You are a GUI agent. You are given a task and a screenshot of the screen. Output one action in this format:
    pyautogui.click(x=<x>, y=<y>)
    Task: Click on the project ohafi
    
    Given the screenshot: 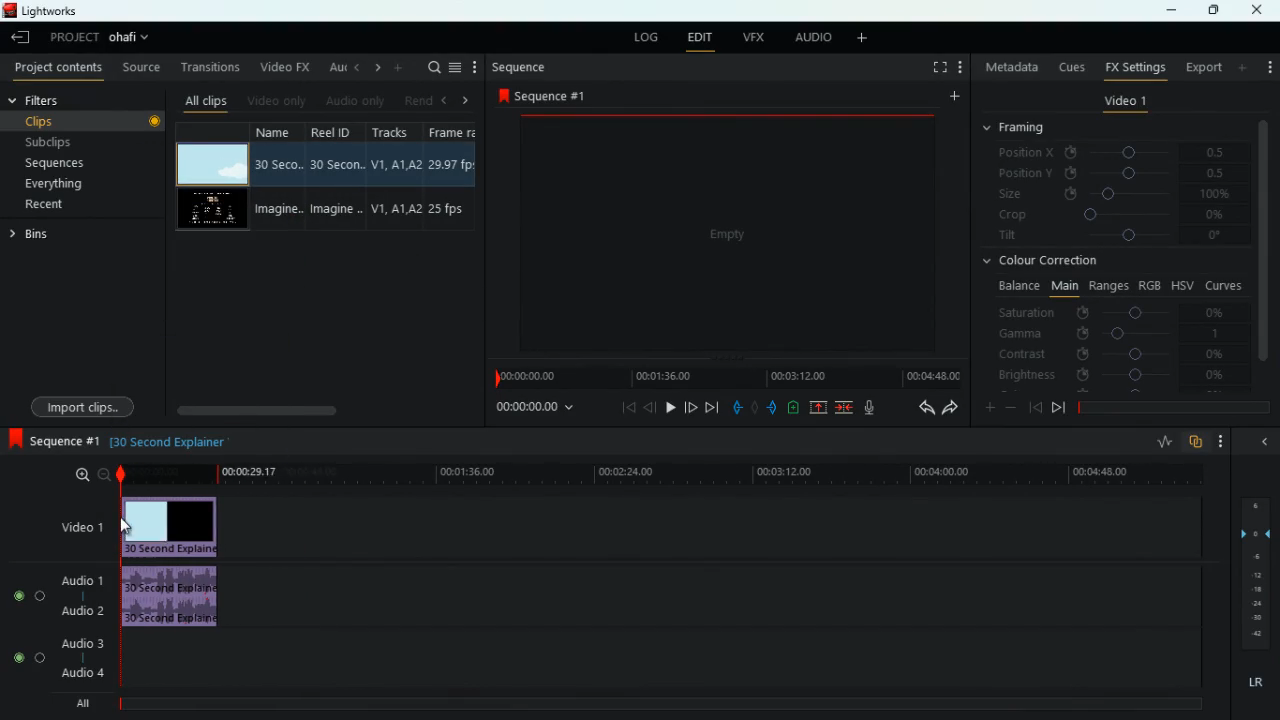 What is the action you would take?
    pyautogui.click(x=106, y=39)
    